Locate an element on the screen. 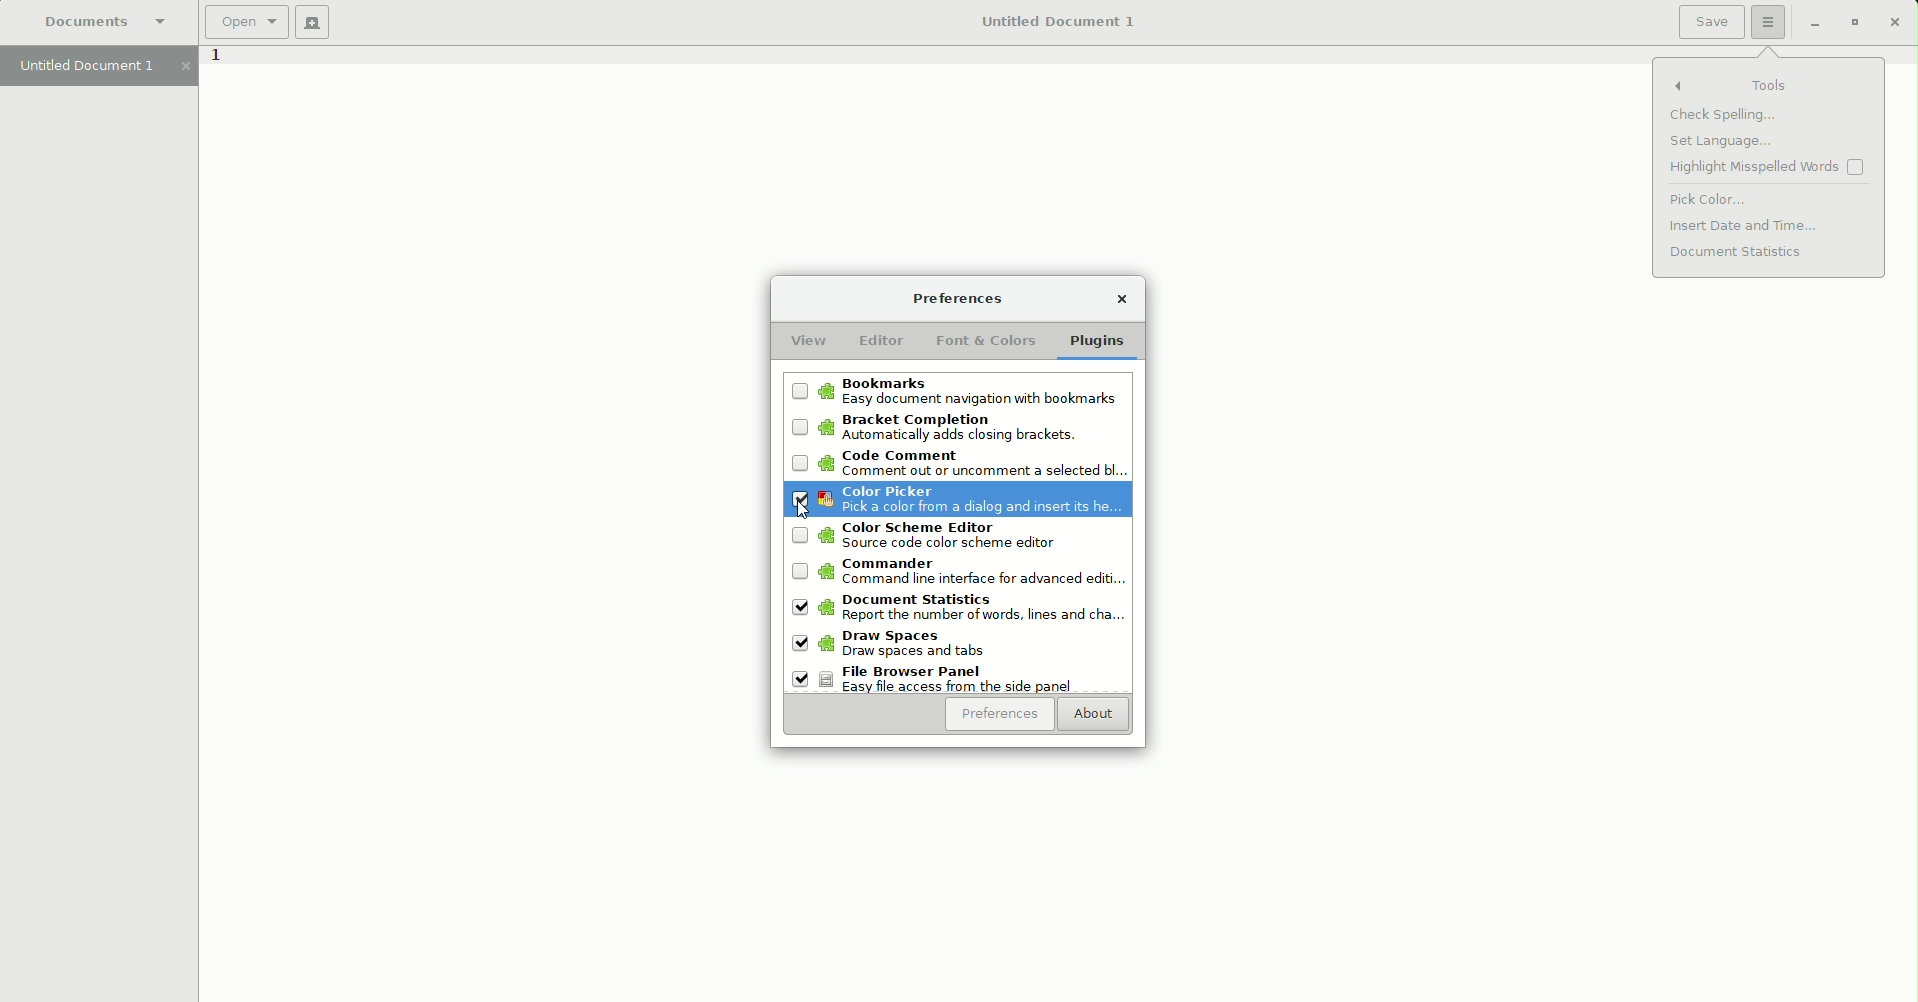 This screenshot has height=1002, width=1918. Document statistics is located at coordinates (1751, 253).